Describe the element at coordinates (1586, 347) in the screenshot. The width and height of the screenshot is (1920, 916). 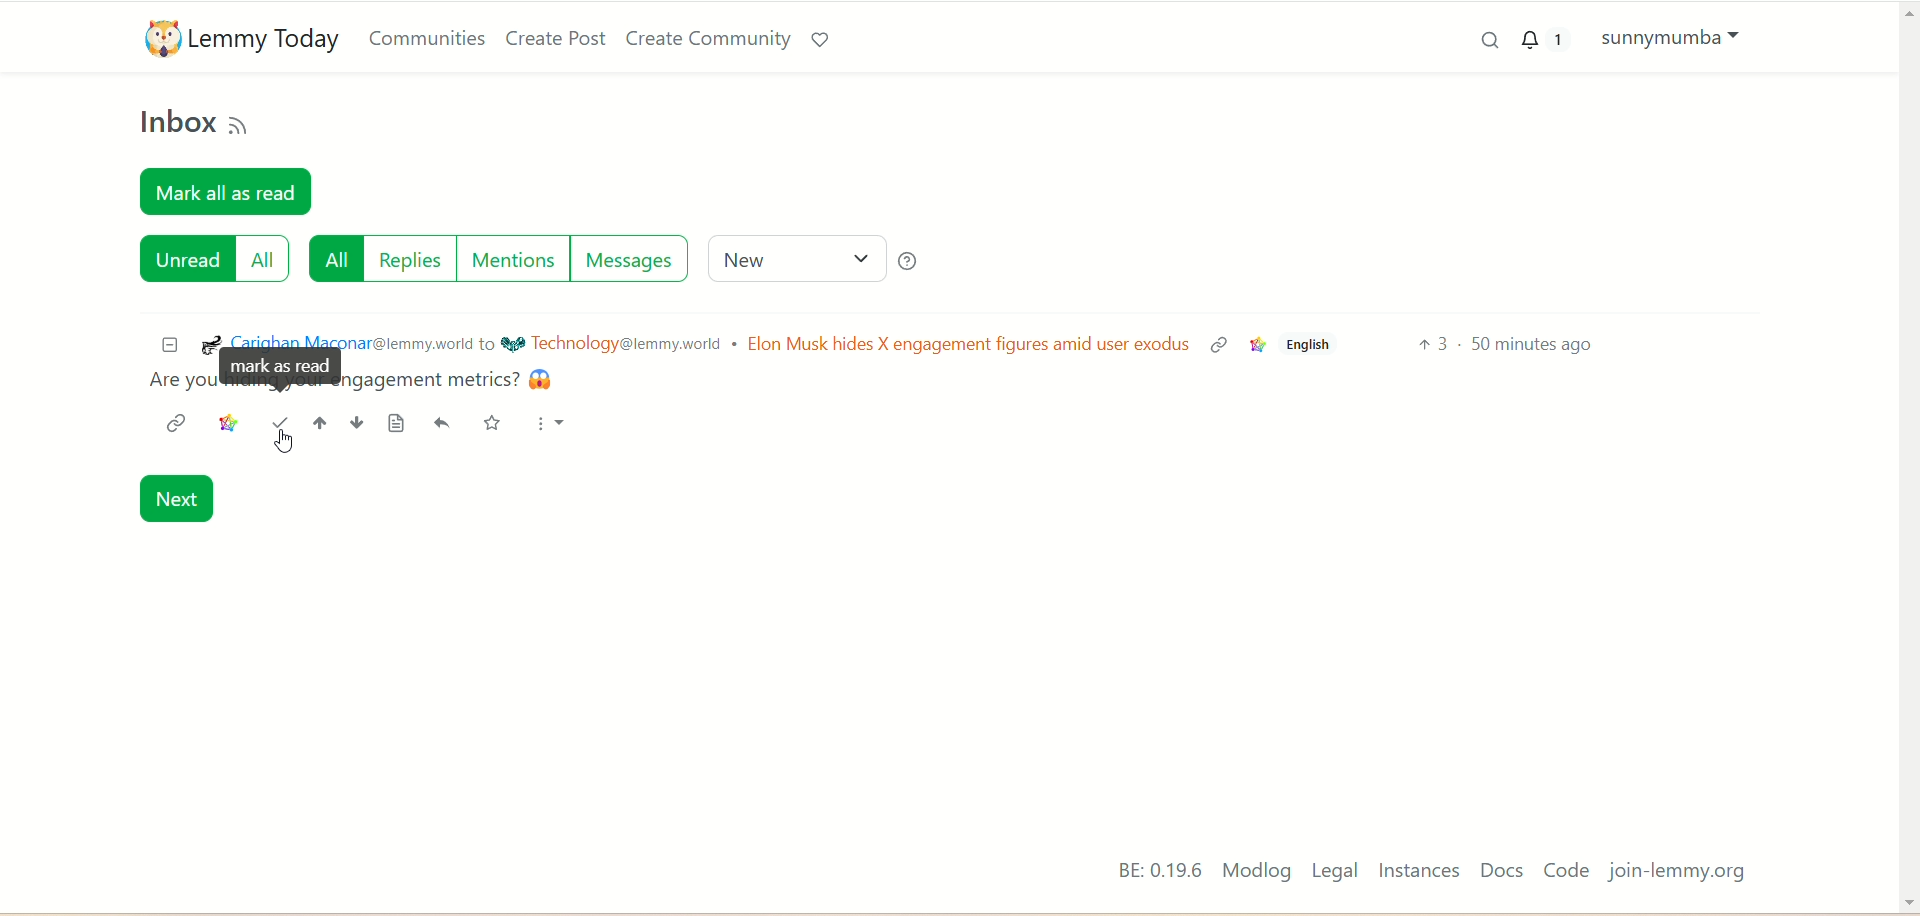
I see `time (50 minutes ago)` at that location.